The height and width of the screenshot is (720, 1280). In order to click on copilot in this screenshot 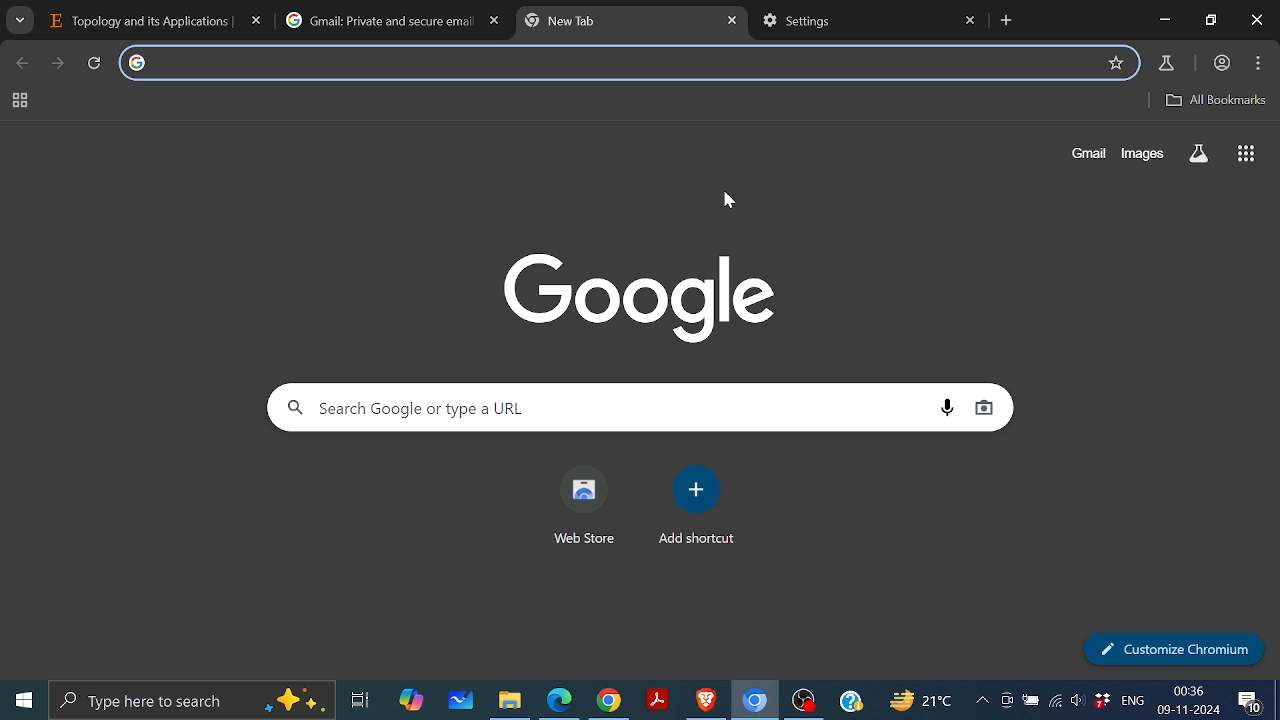, I will do `click(406, 701)`.